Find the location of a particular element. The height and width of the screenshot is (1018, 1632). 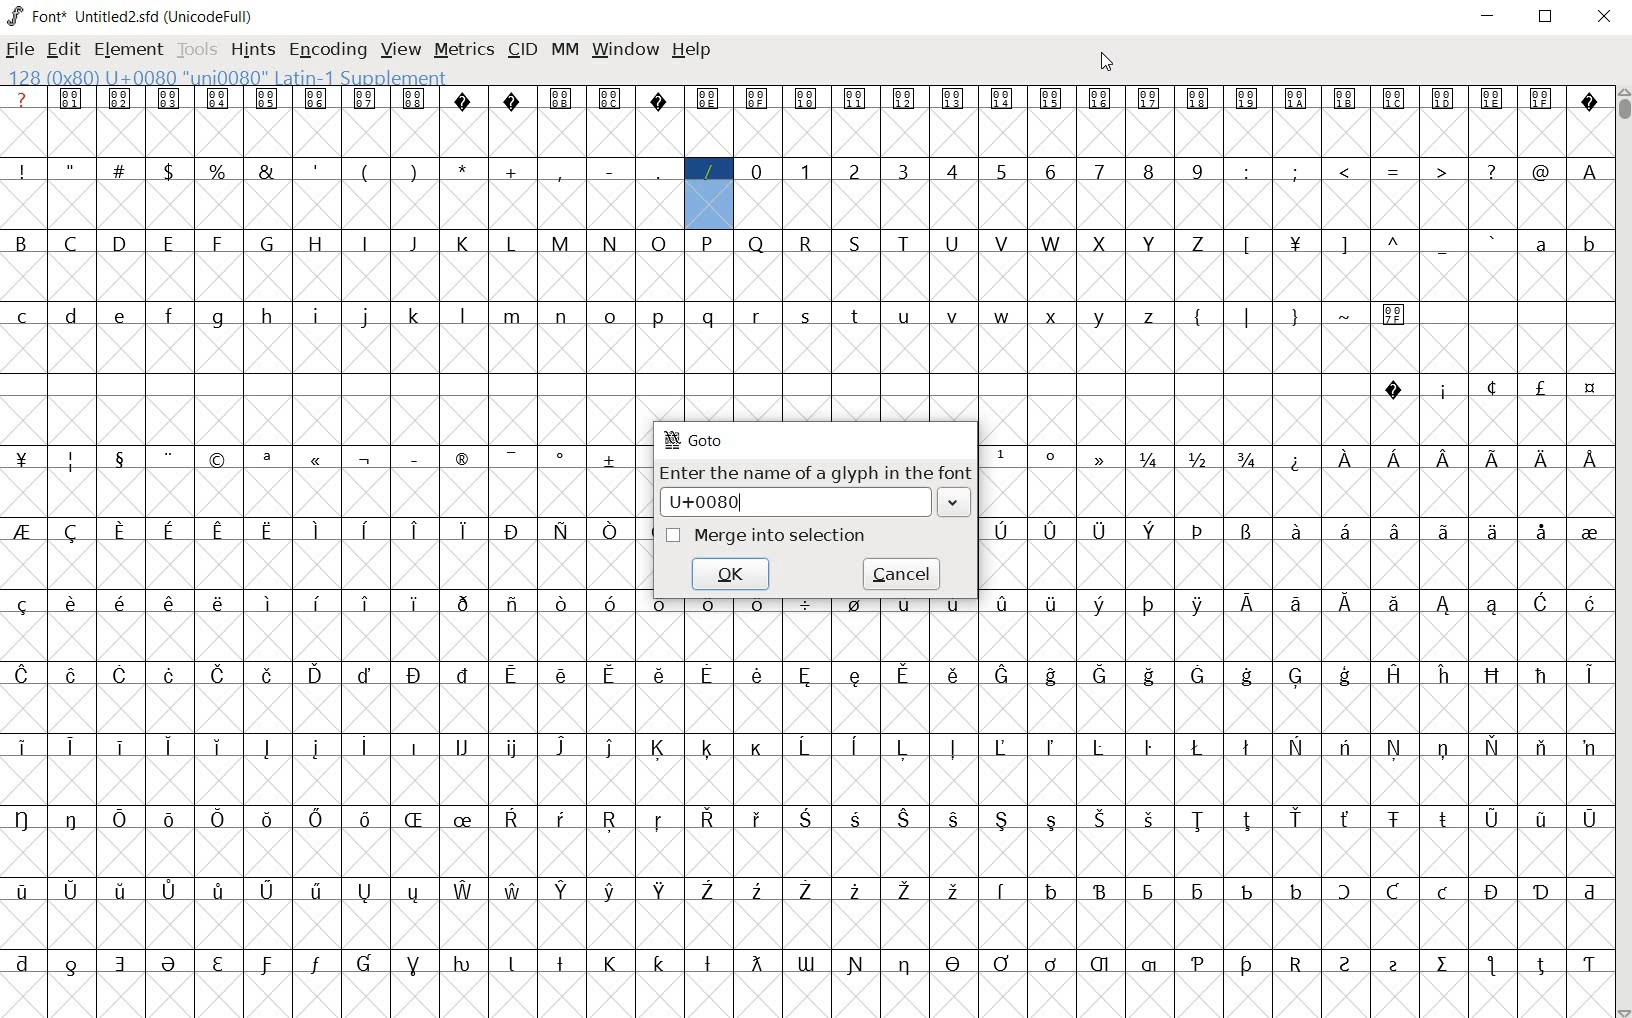

glyph is located at coordinates (759, 608).